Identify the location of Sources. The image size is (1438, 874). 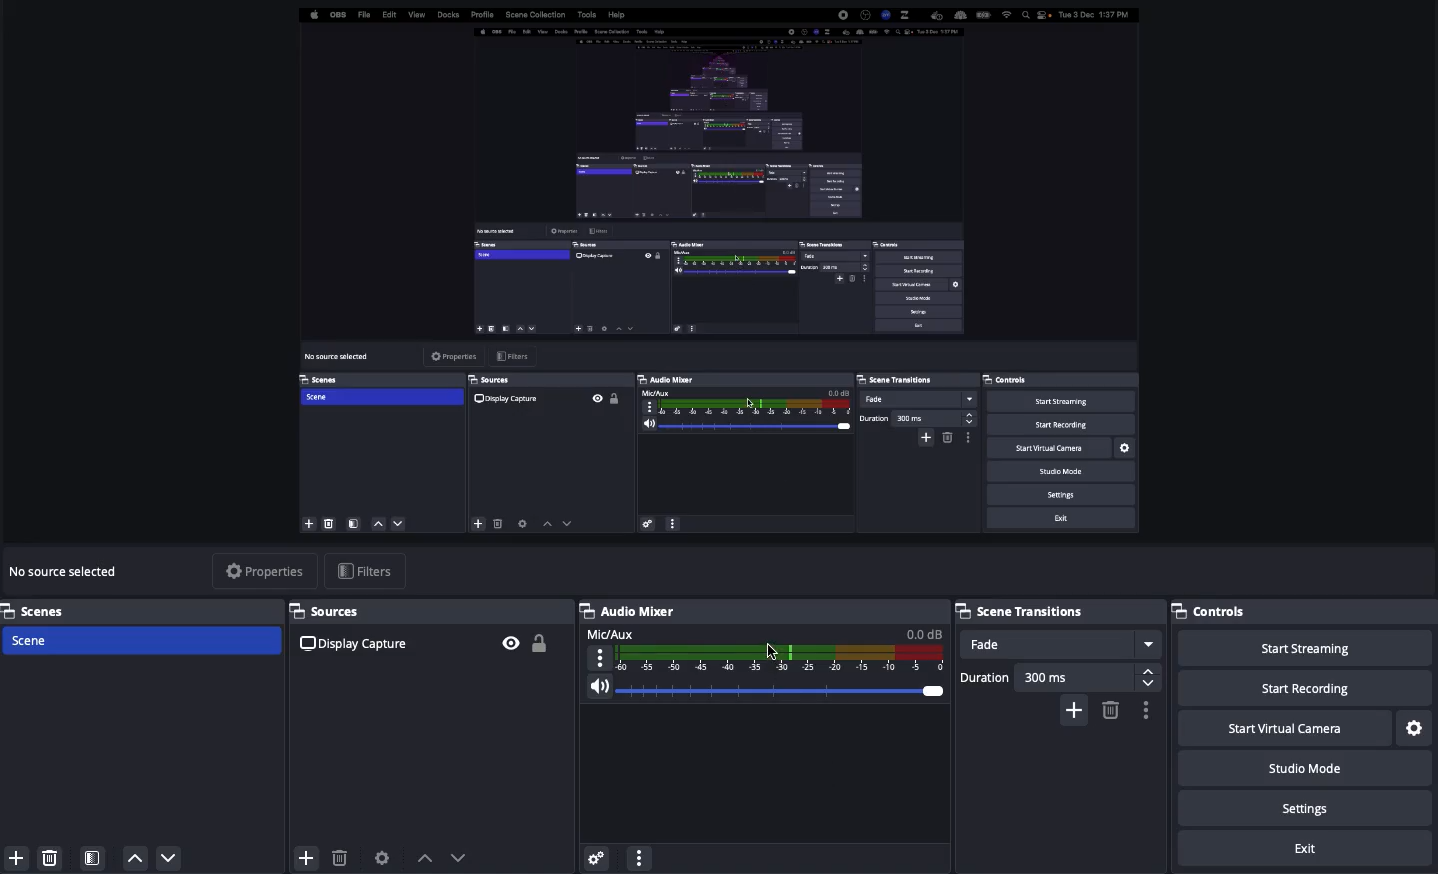
(326, 611).